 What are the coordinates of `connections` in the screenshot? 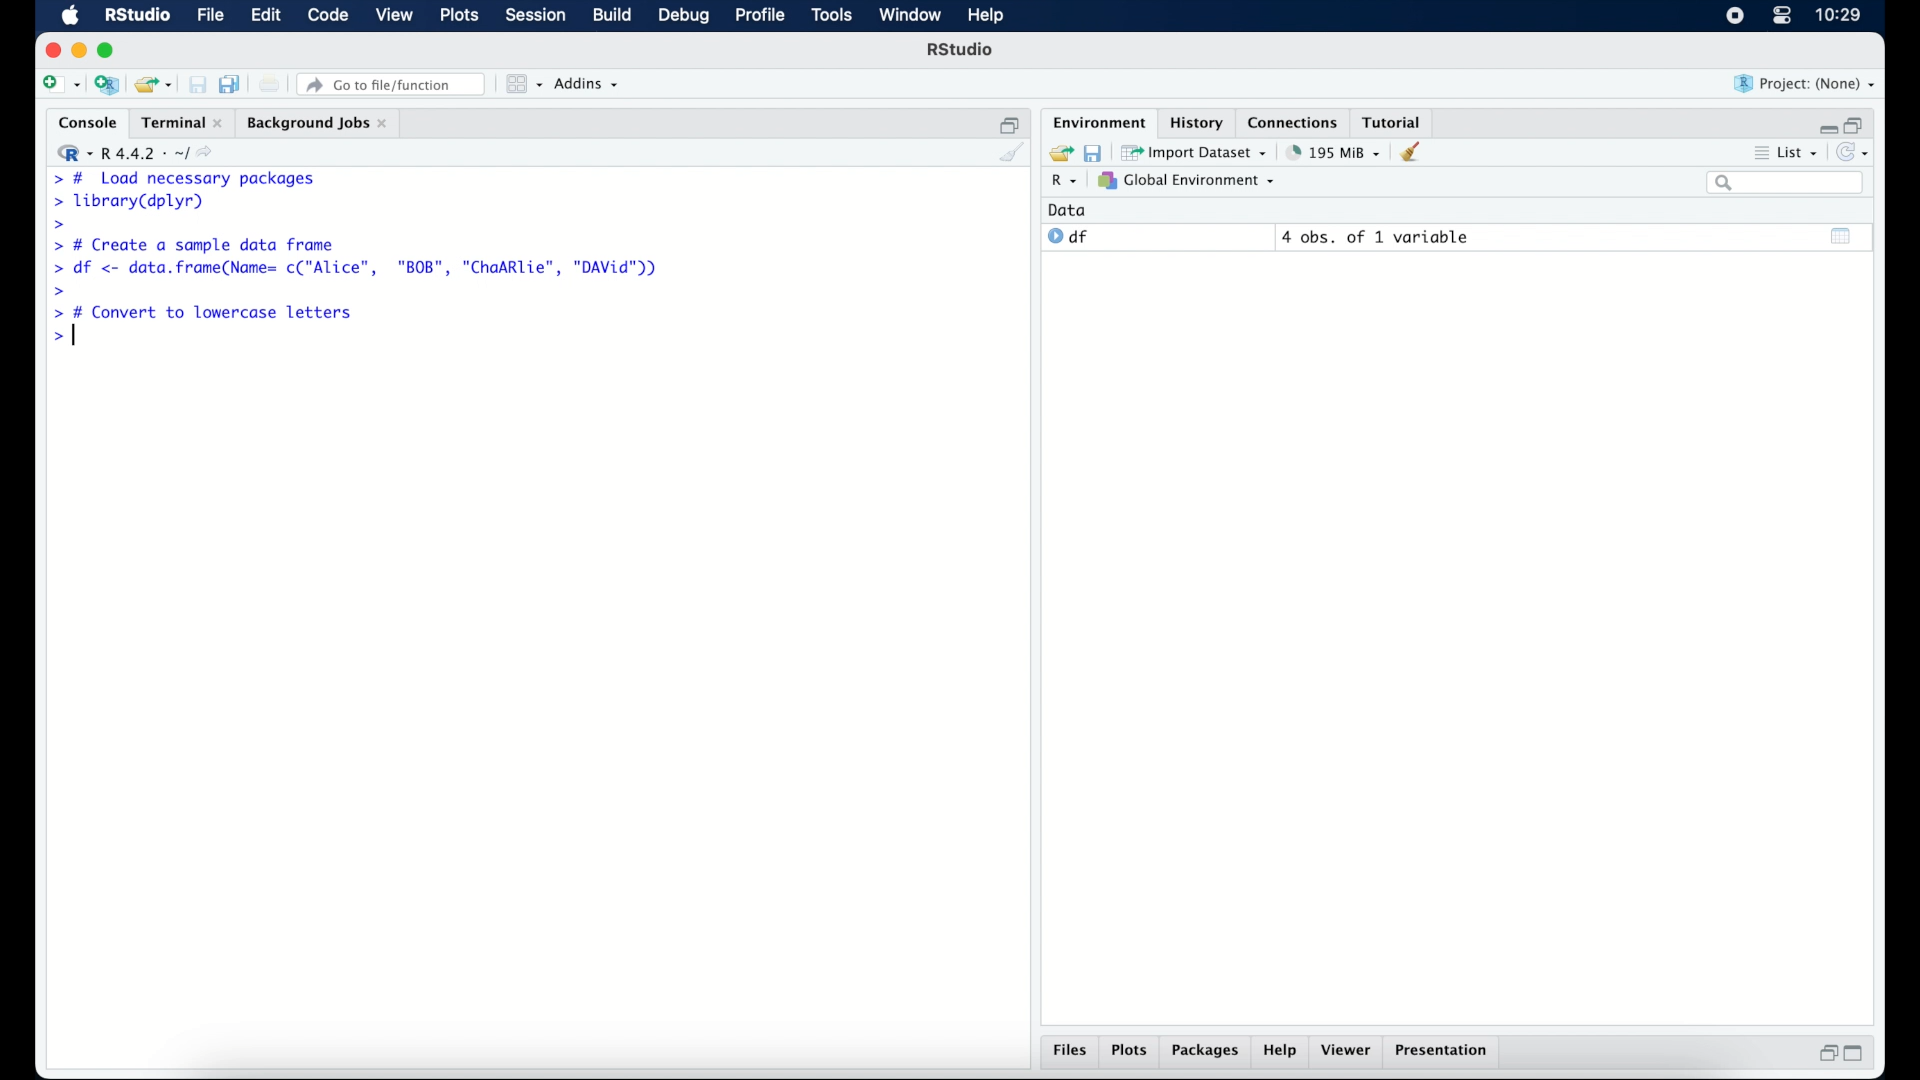 It's located at (1295, 121).